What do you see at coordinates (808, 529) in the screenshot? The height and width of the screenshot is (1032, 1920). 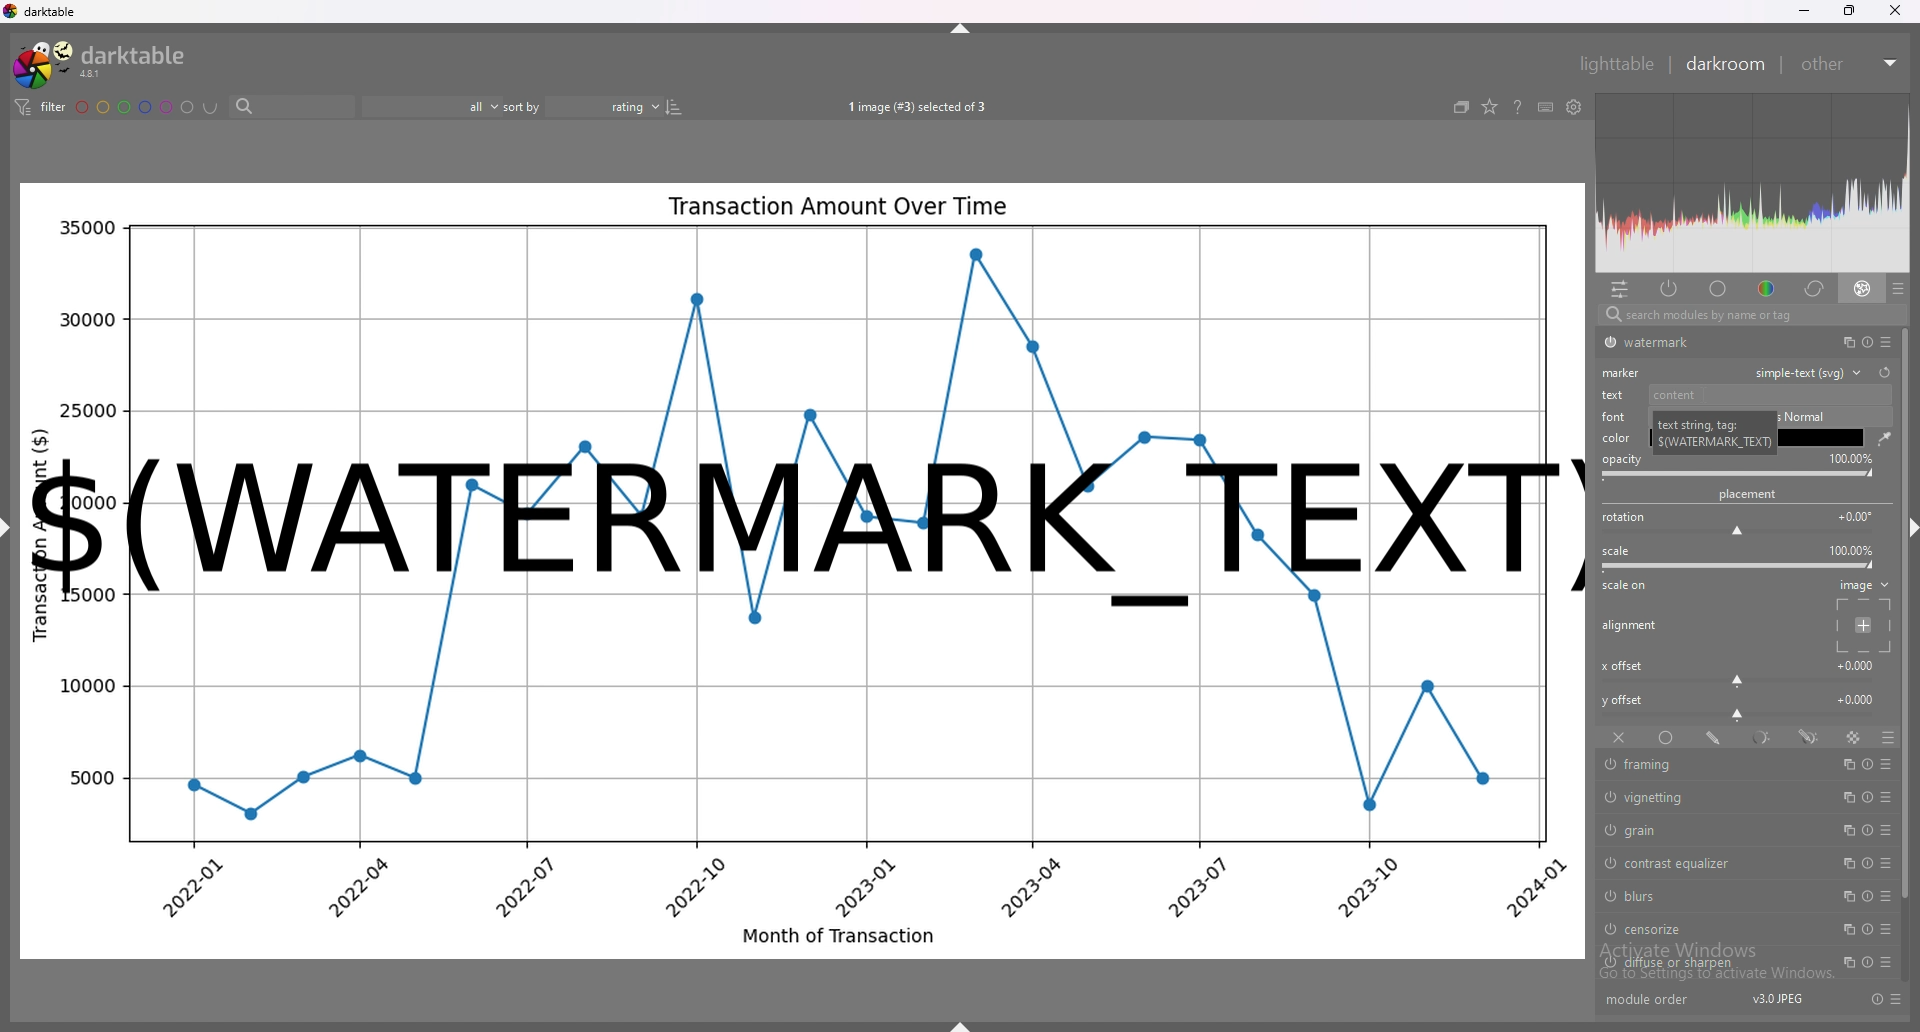 I see `watermarked text` at bounding box center [808, 529].